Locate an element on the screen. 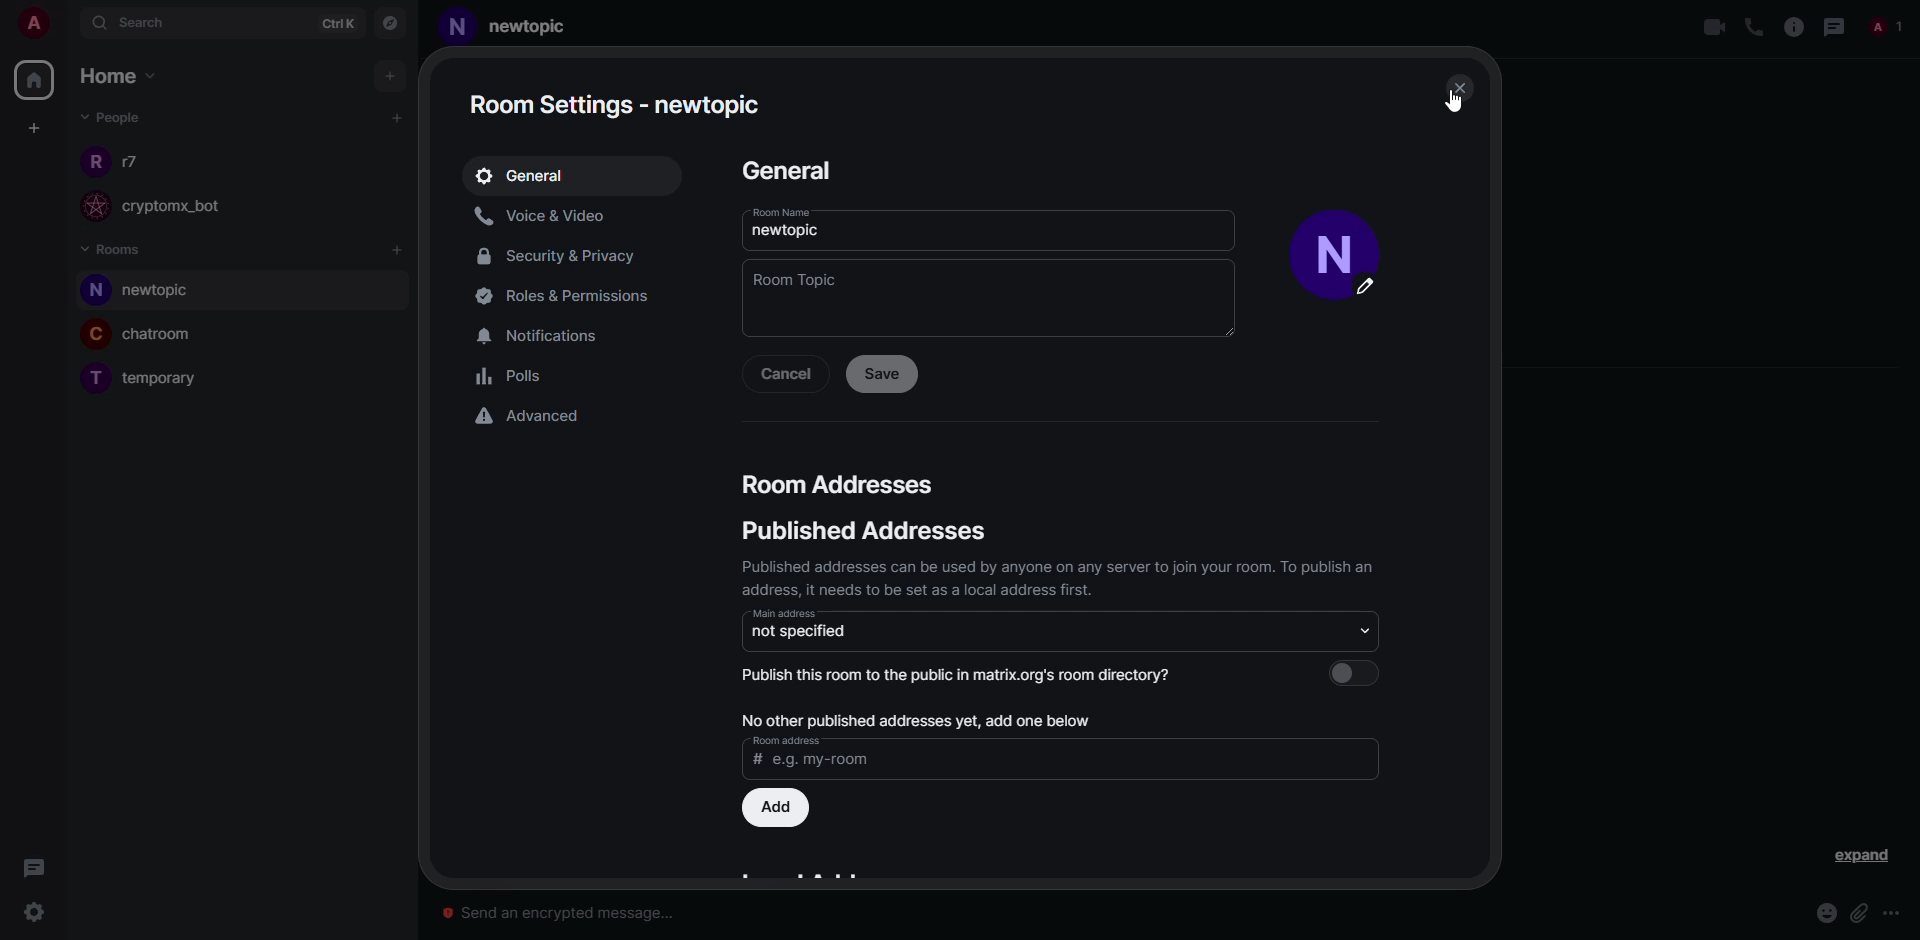  room is located at coordinates (151, 292).